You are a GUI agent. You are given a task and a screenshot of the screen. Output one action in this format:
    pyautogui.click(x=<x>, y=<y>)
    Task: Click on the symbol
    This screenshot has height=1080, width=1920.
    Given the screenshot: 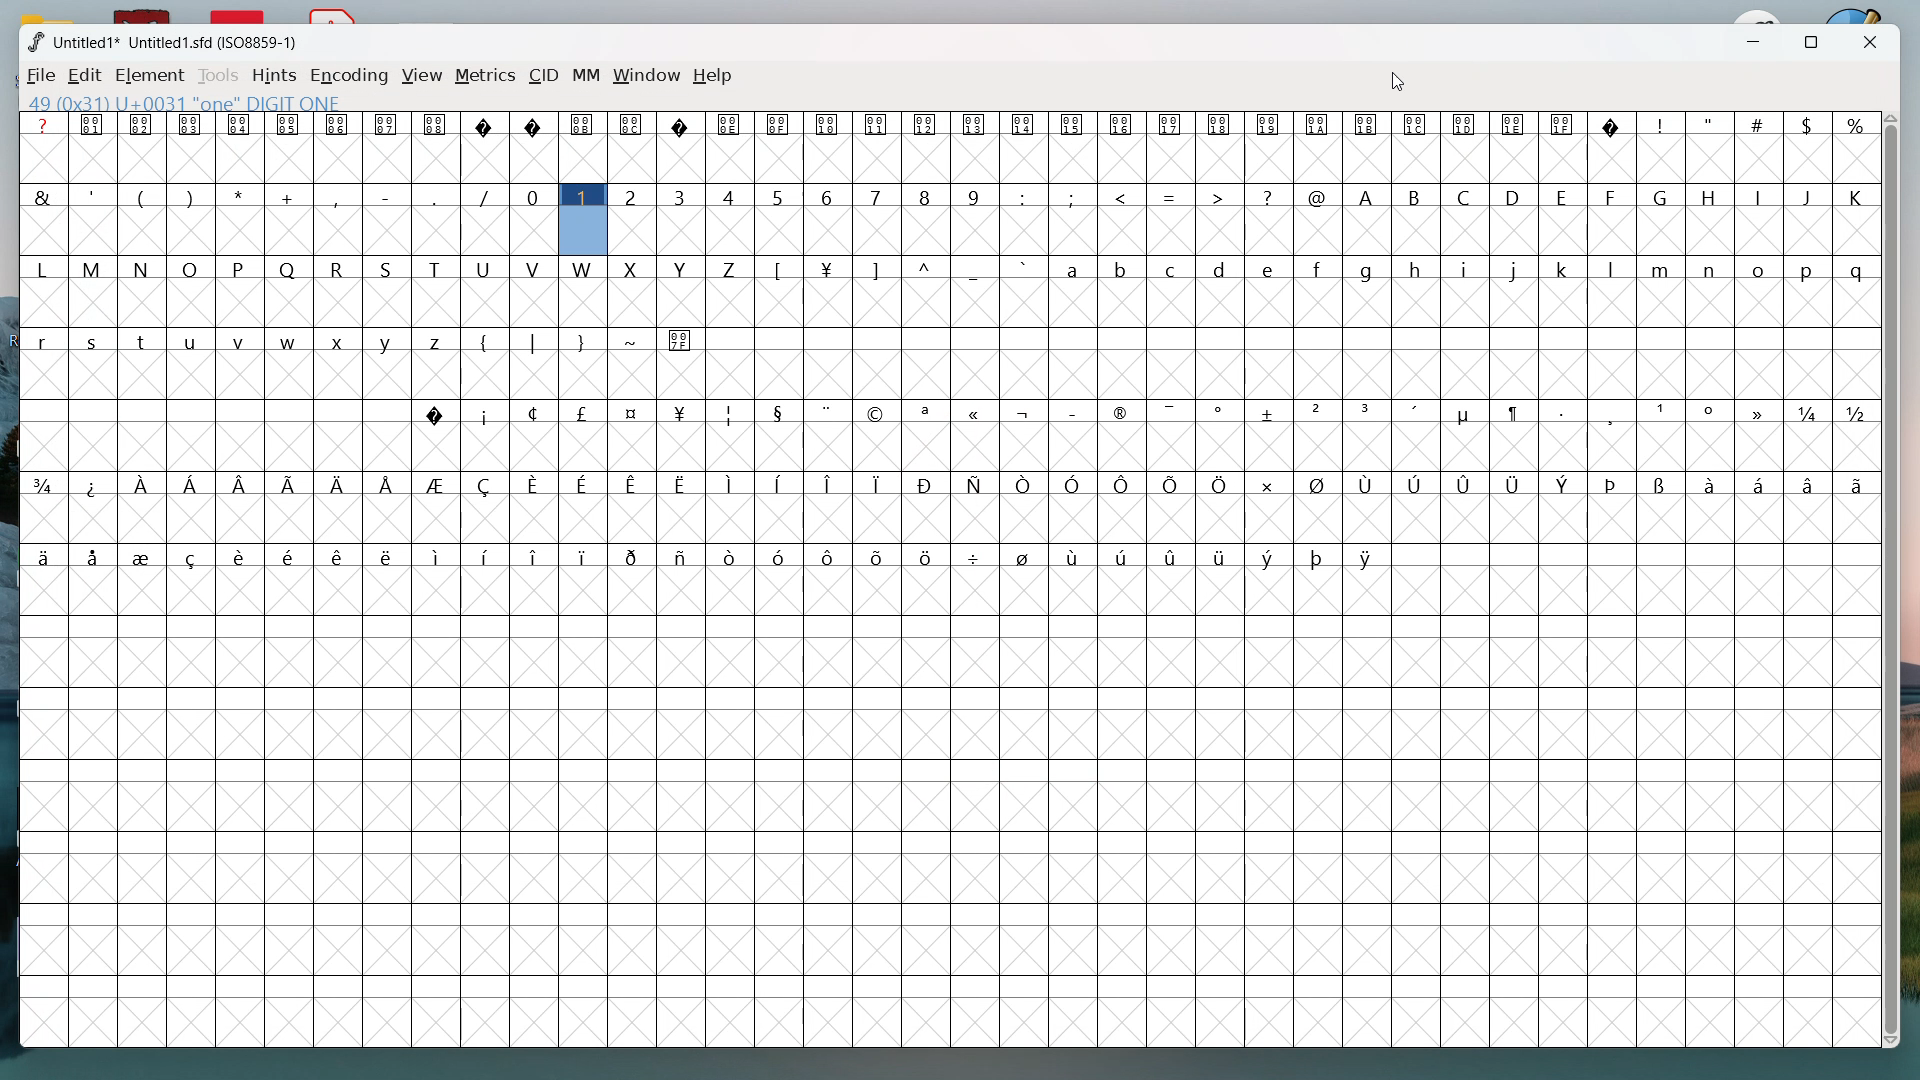 What is the action you would take?
    pyautogui.click(x=390, y=483)
    